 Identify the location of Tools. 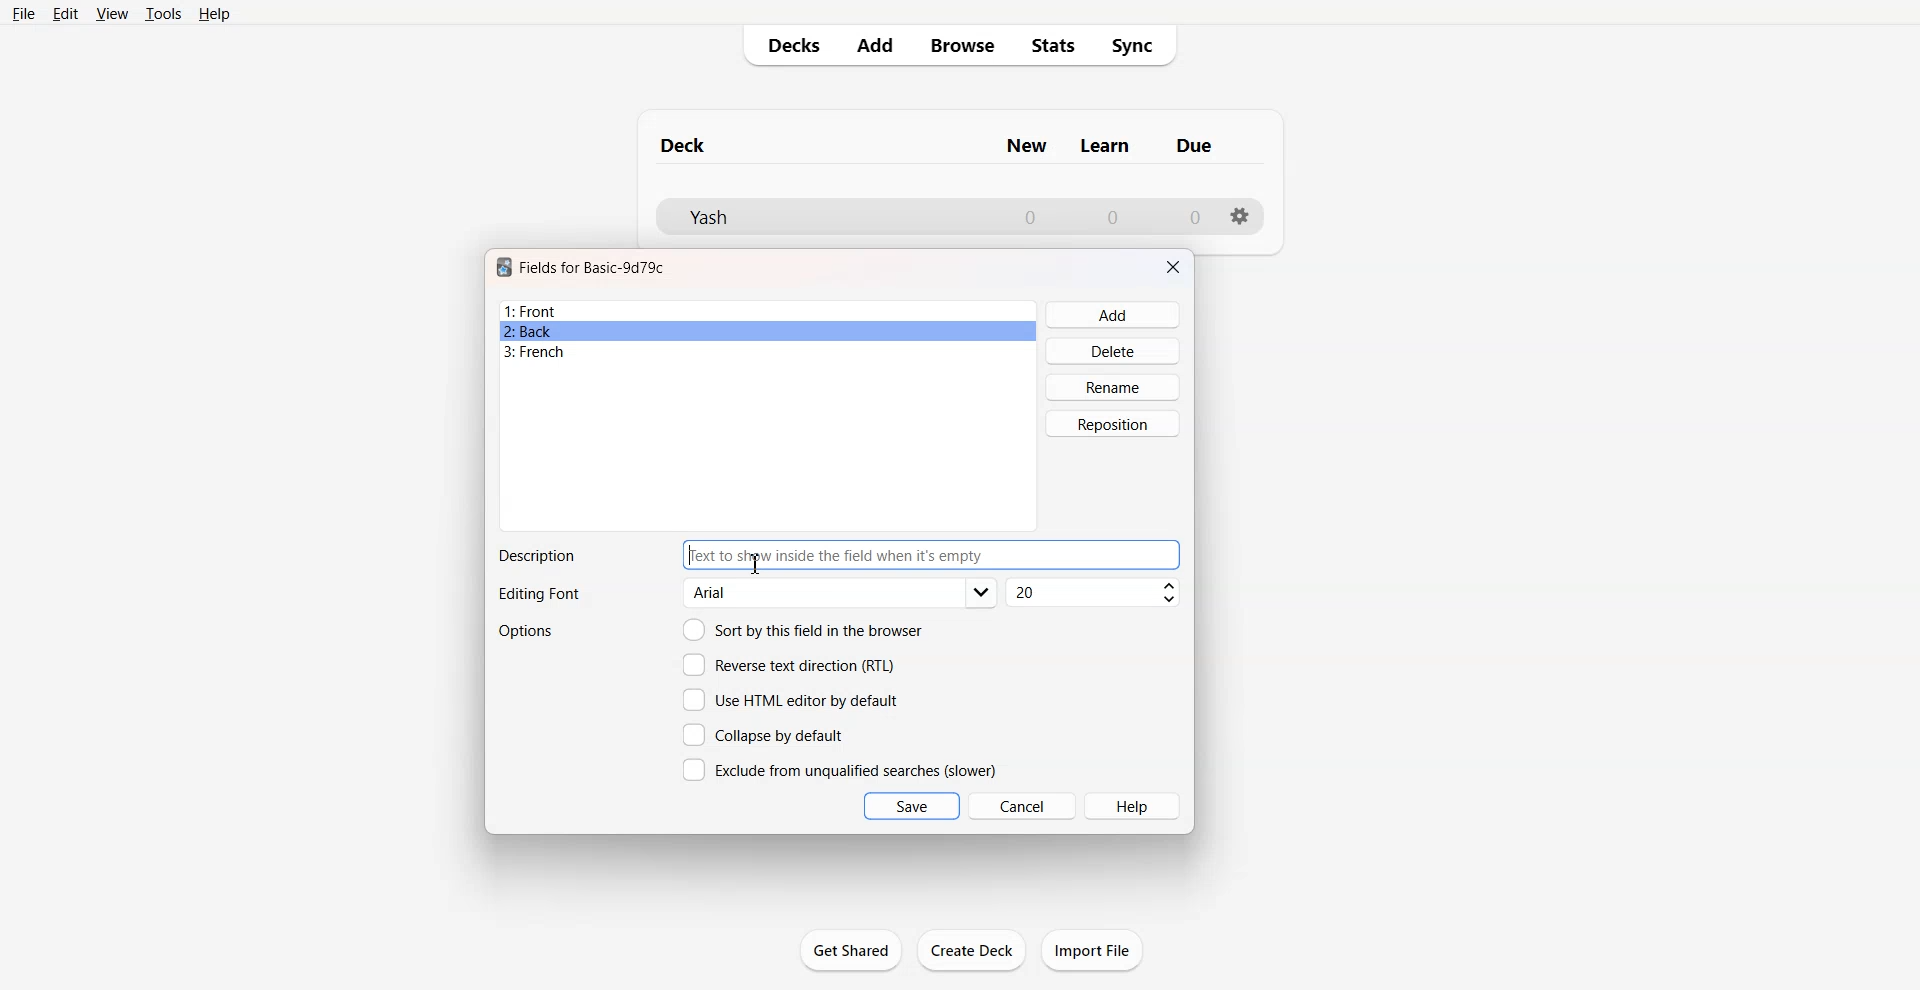
(163, 13).